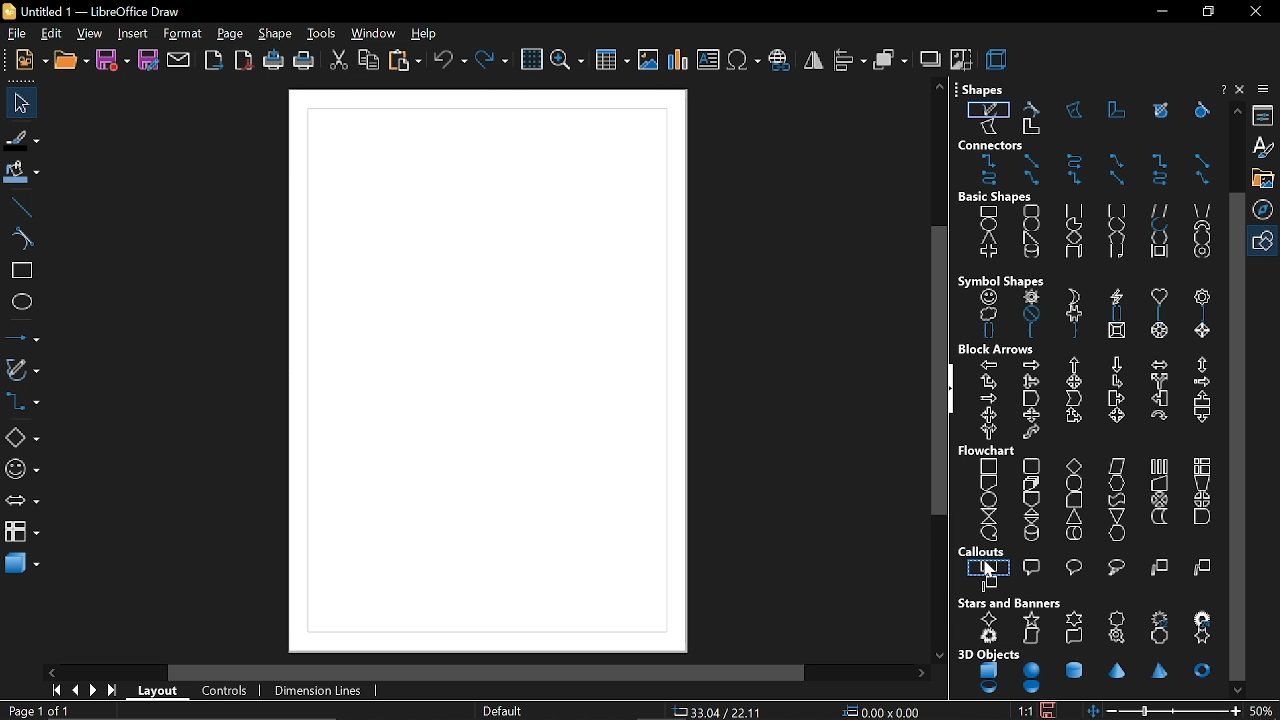 This screenshot has width=1280, height=720. I want to click on scaling factor, so click(1023, 711).